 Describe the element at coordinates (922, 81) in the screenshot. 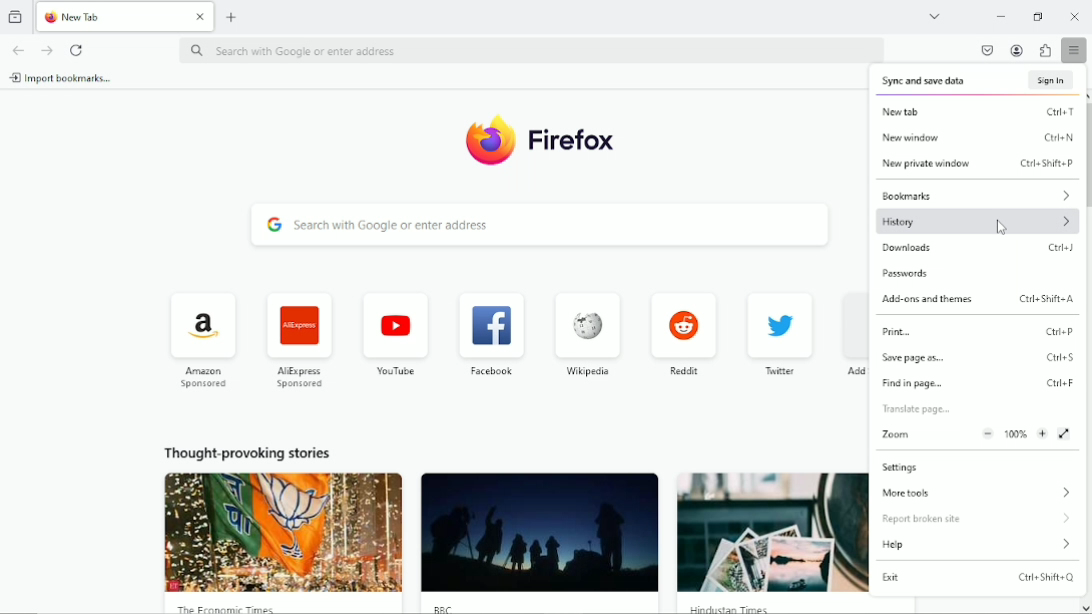

I see `Sync and save data` at that location.